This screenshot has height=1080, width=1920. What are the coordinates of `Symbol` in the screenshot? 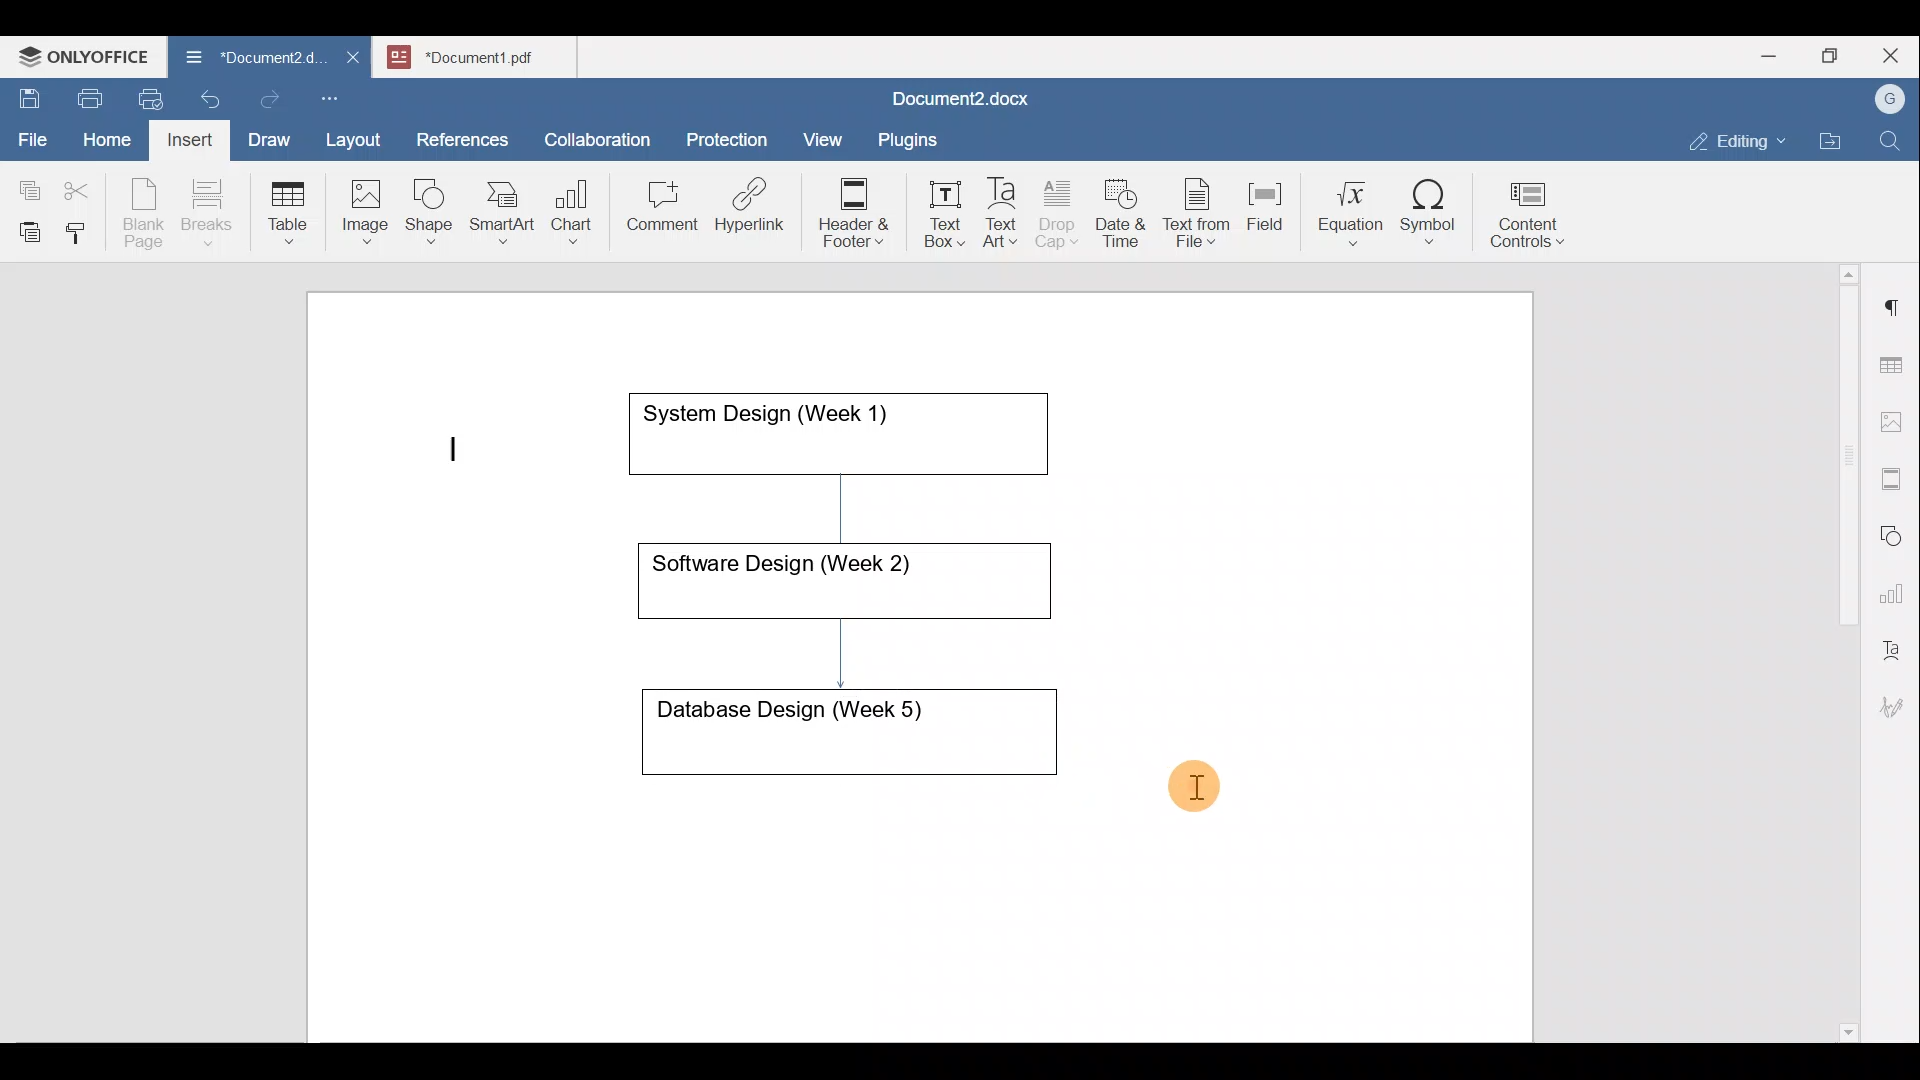 It's located at (1429, 218).